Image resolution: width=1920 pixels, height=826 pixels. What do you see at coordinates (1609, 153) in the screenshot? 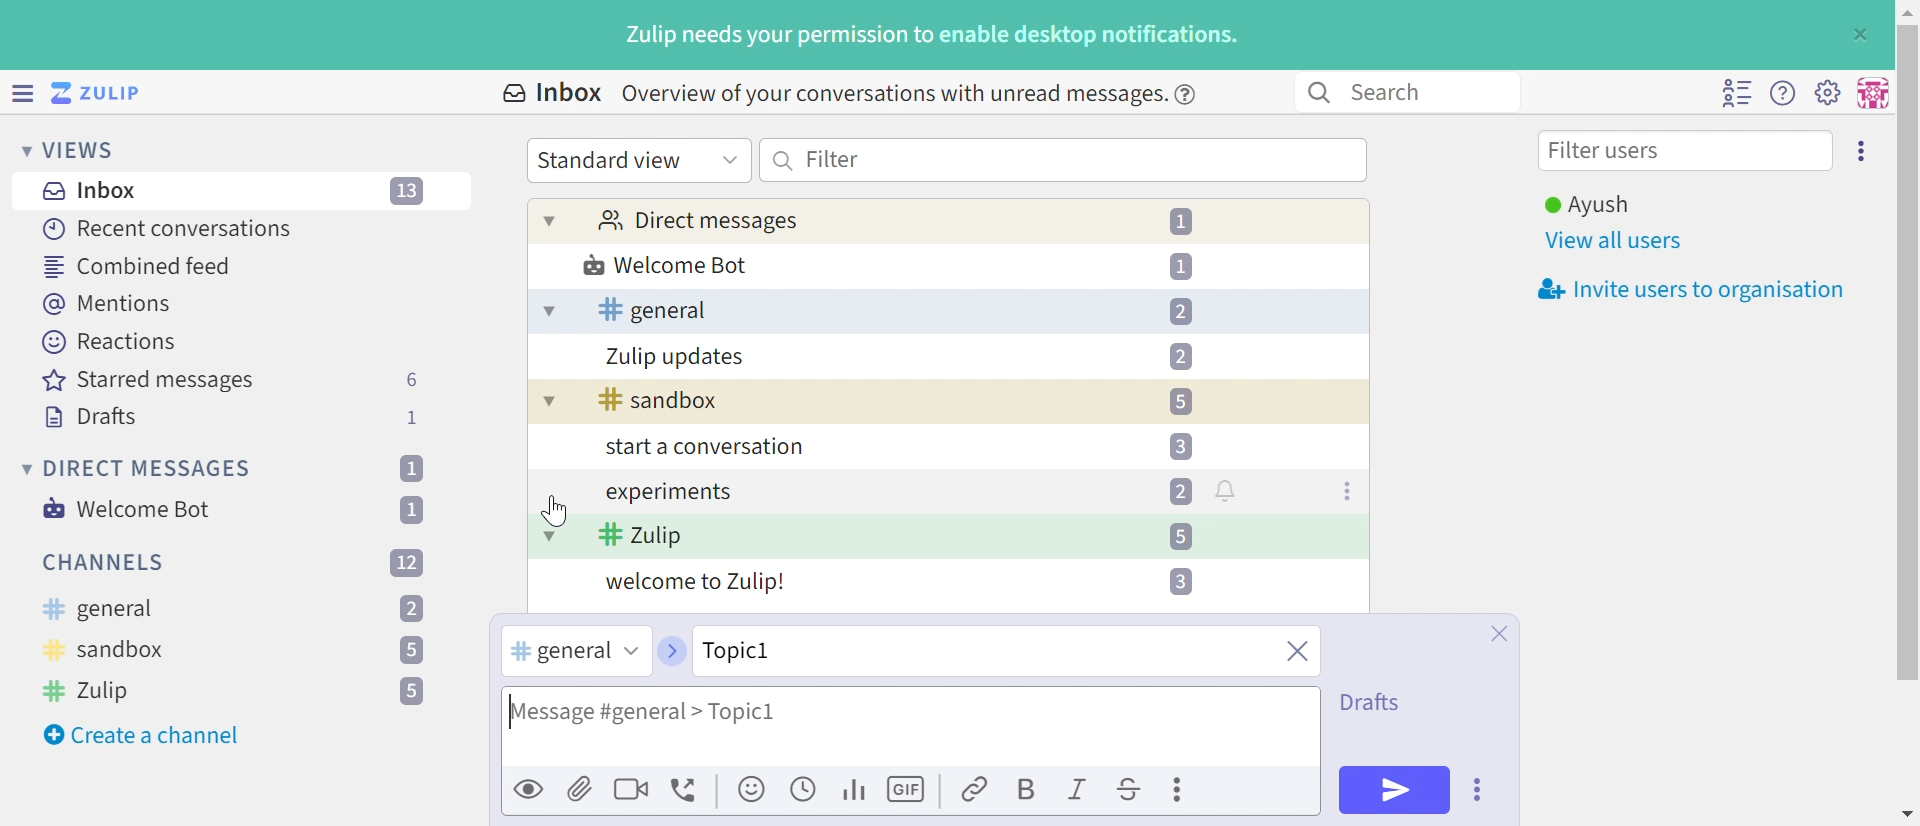
I see `Filter users` at bounding box center [1609, 153].